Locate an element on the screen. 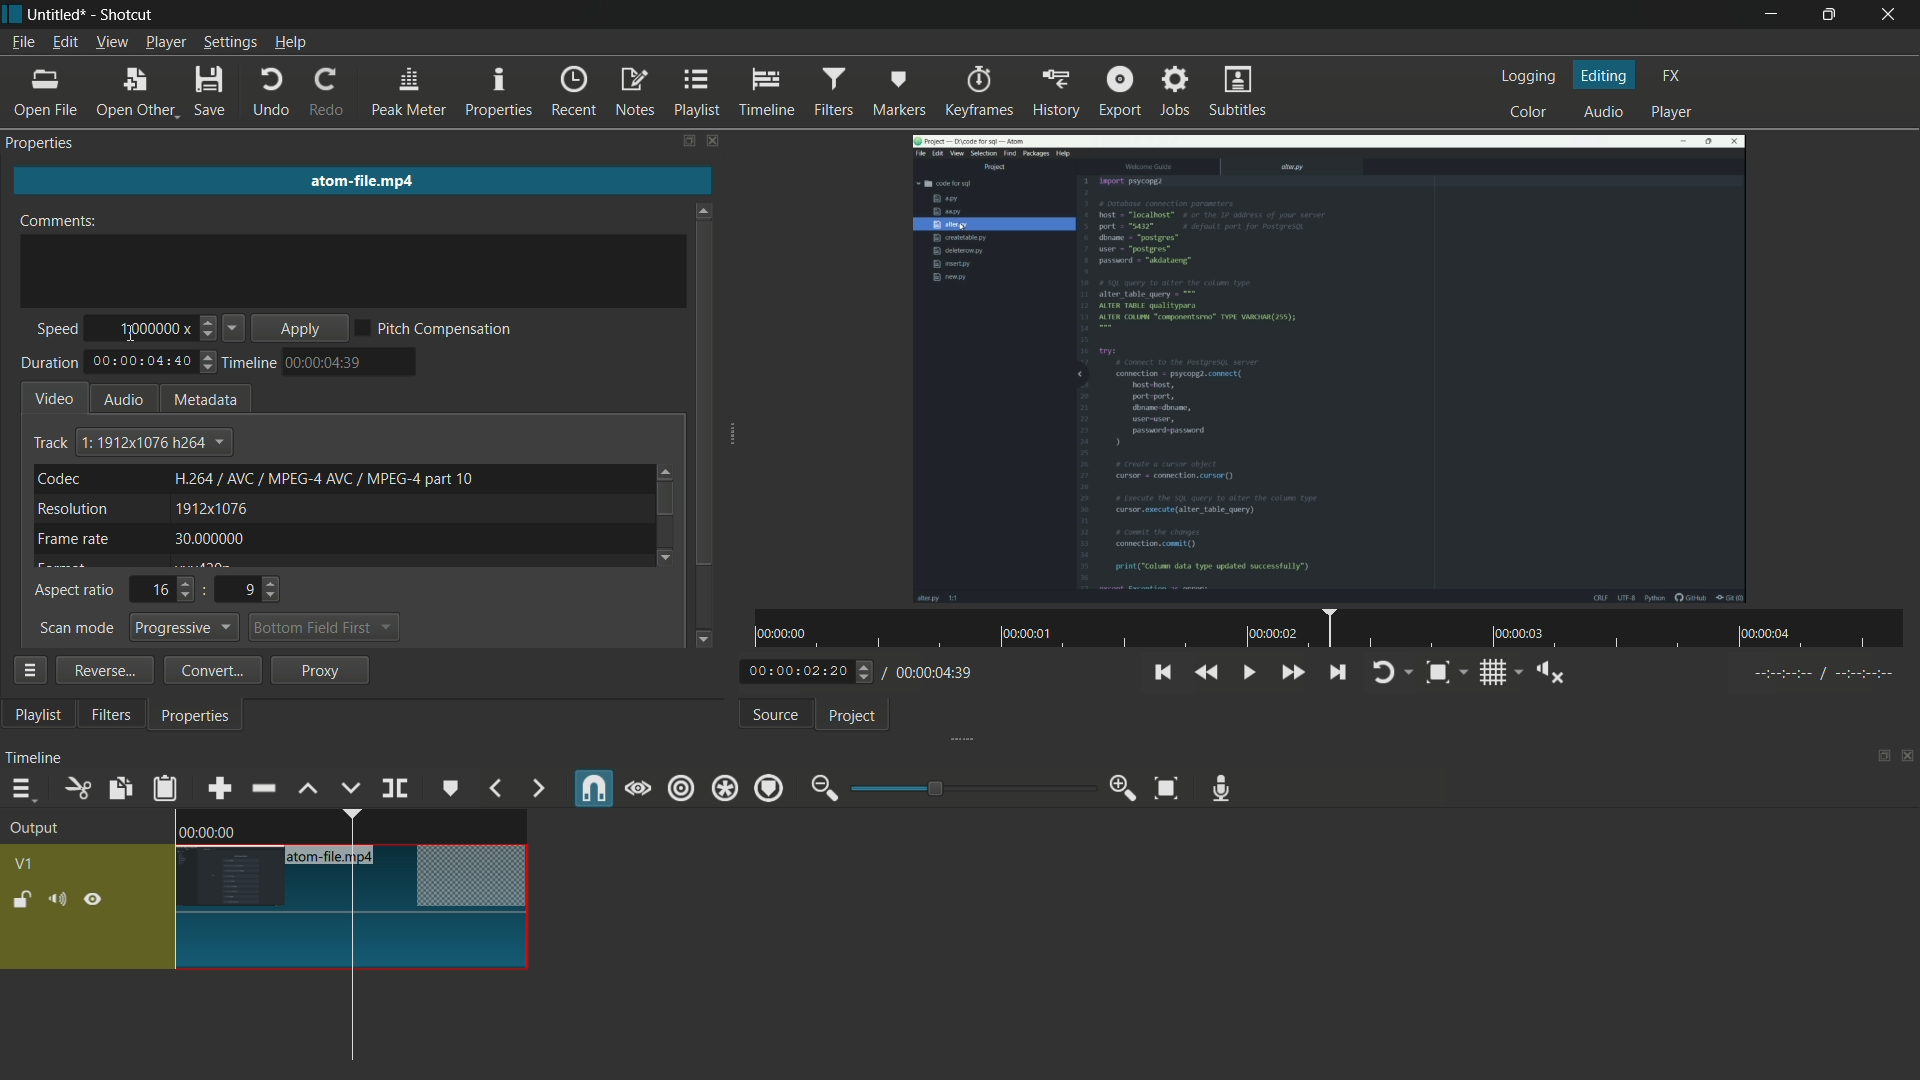 This screenshot has width=1920, height=1080. markers is located at coordinates (901, 93).